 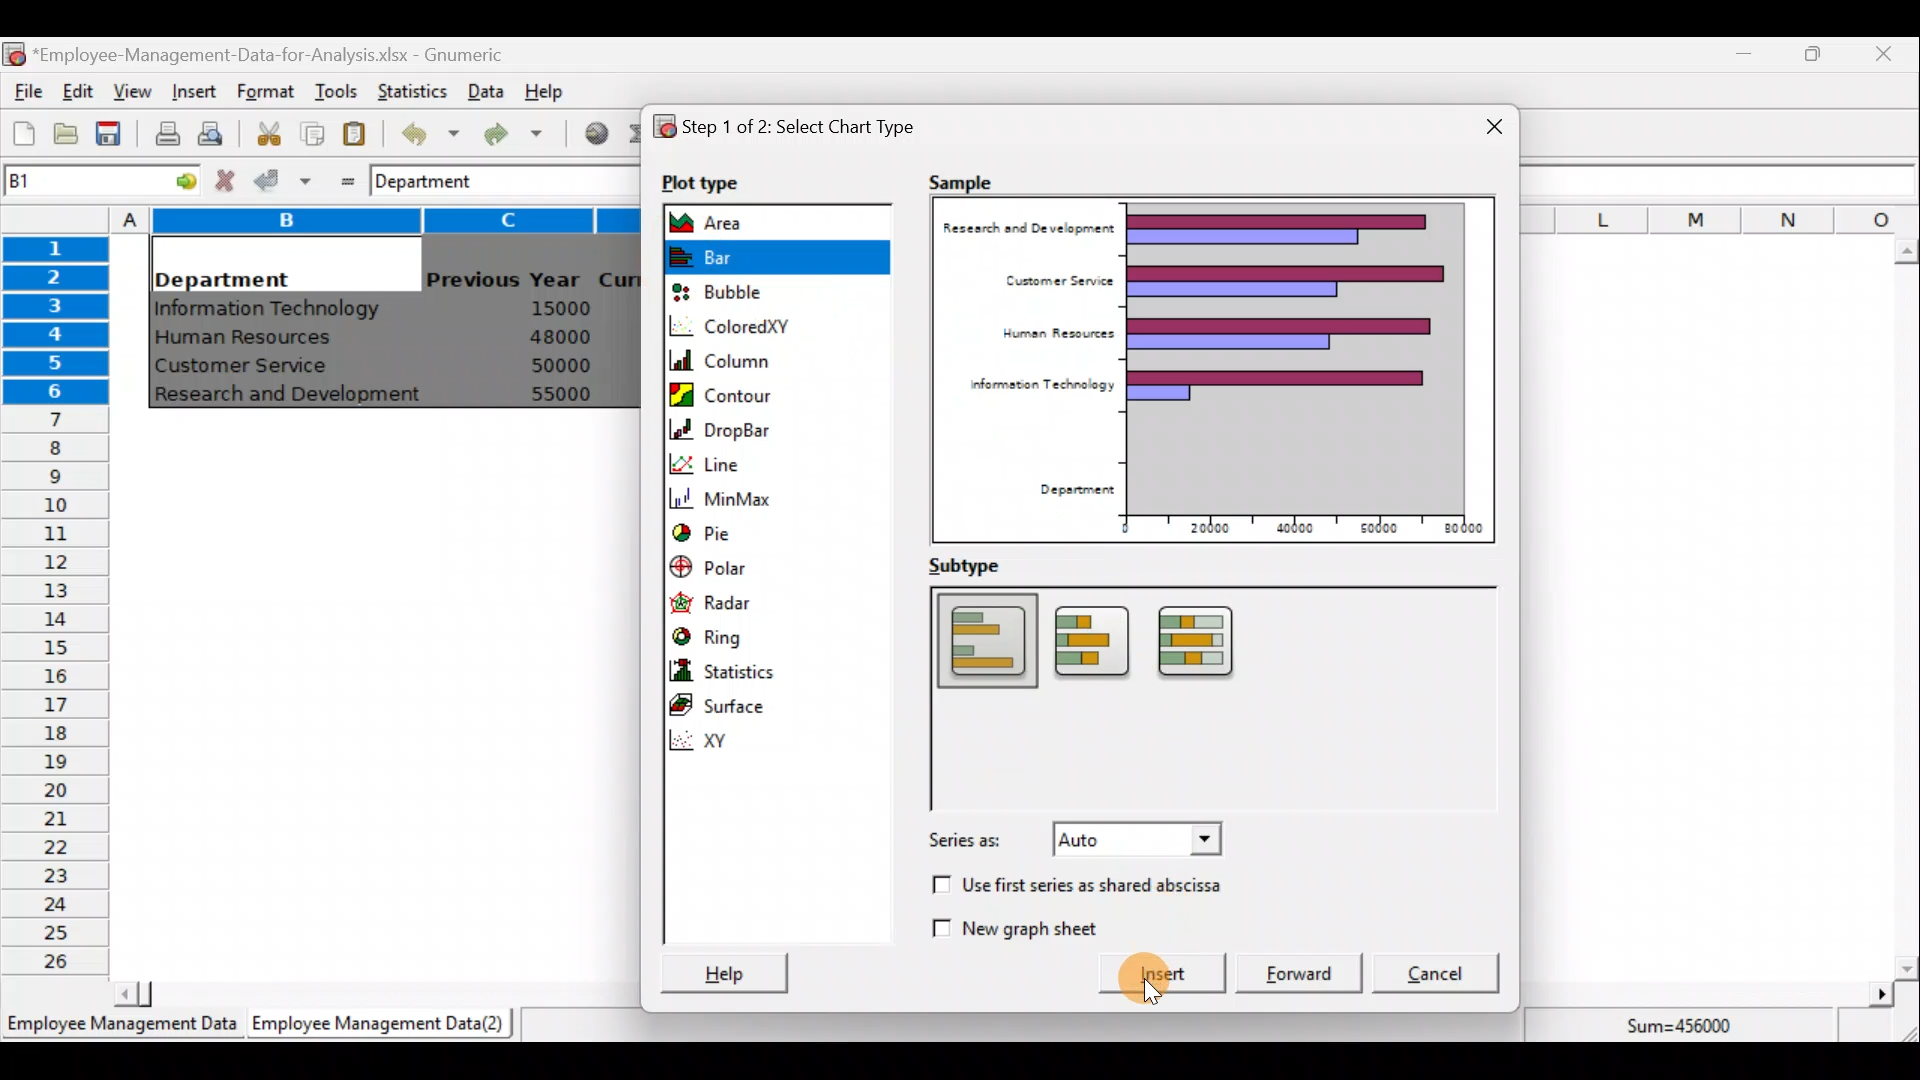 What do you see at coordinates (980, 566) in the screenshot?
I see `Subtype` at bounding box center [980, 566].